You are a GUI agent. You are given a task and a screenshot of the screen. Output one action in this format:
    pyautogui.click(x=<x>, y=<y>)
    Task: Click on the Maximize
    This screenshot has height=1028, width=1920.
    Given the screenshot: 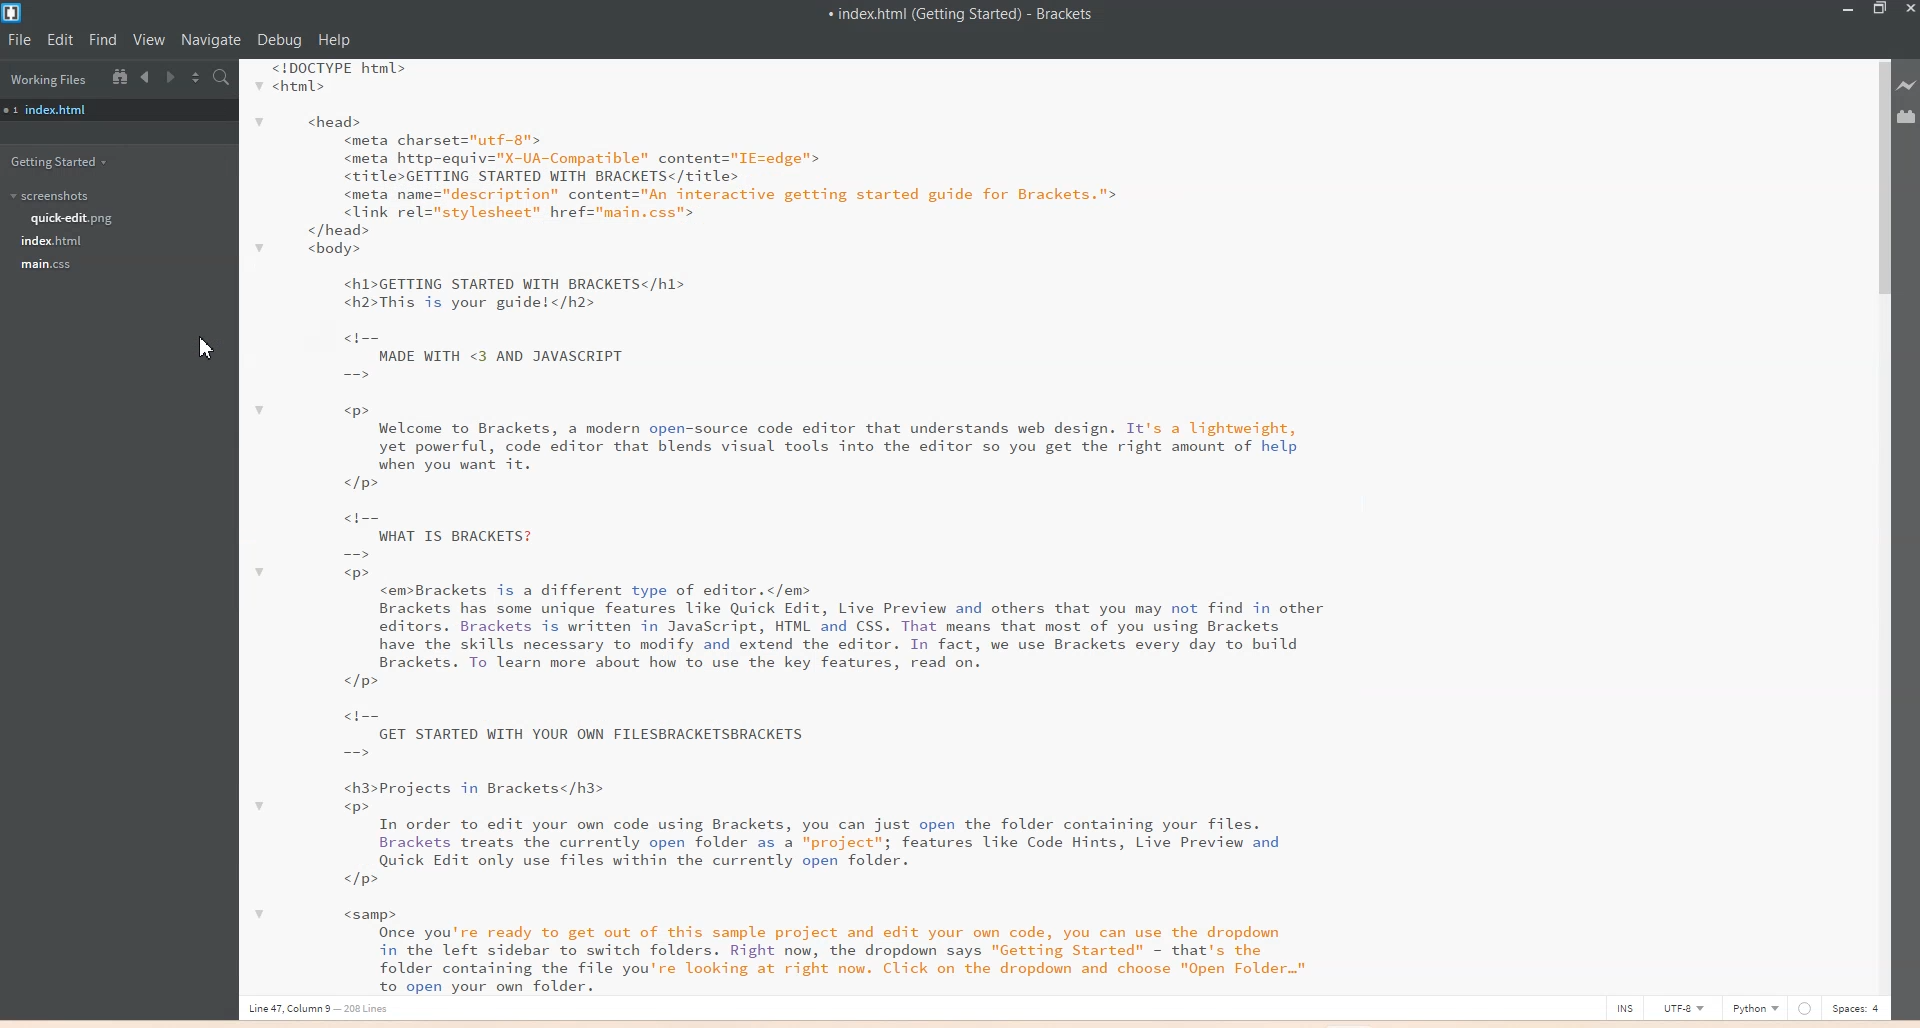 What is the action you would take?
    pyautogui.click(x=1880, y=11)
    